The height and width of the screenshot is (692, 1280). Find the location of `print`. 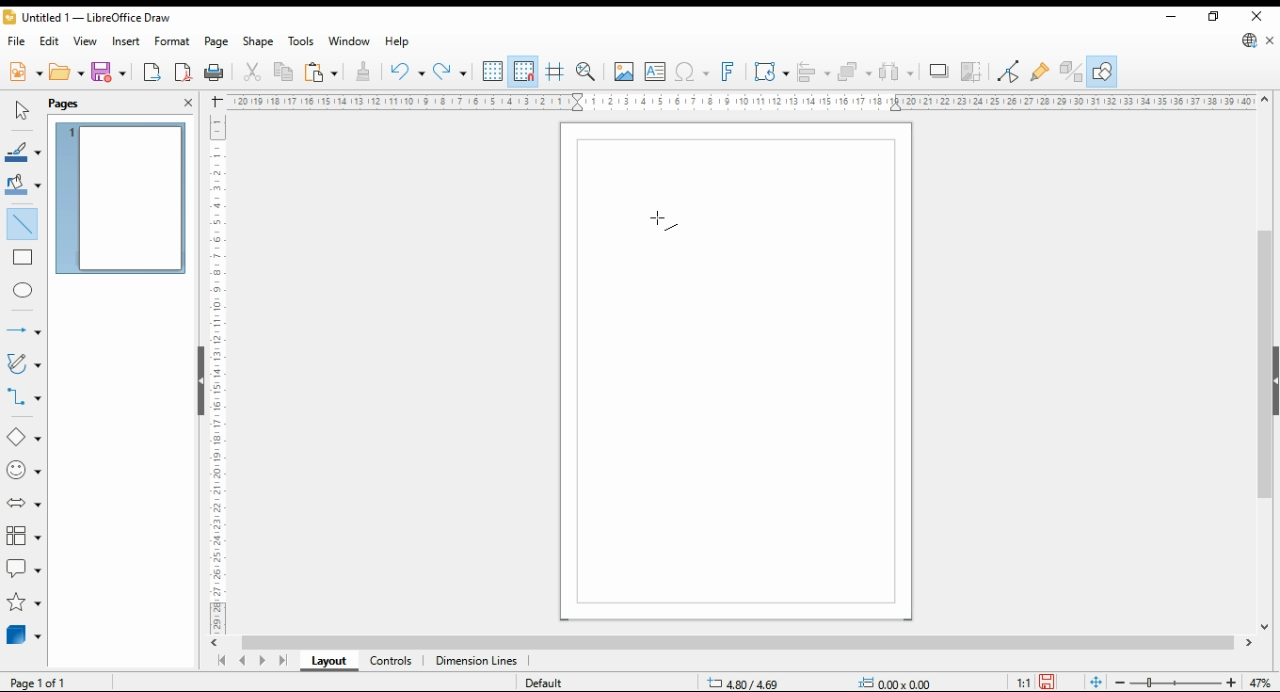

print is located at coordinates (214, 73).